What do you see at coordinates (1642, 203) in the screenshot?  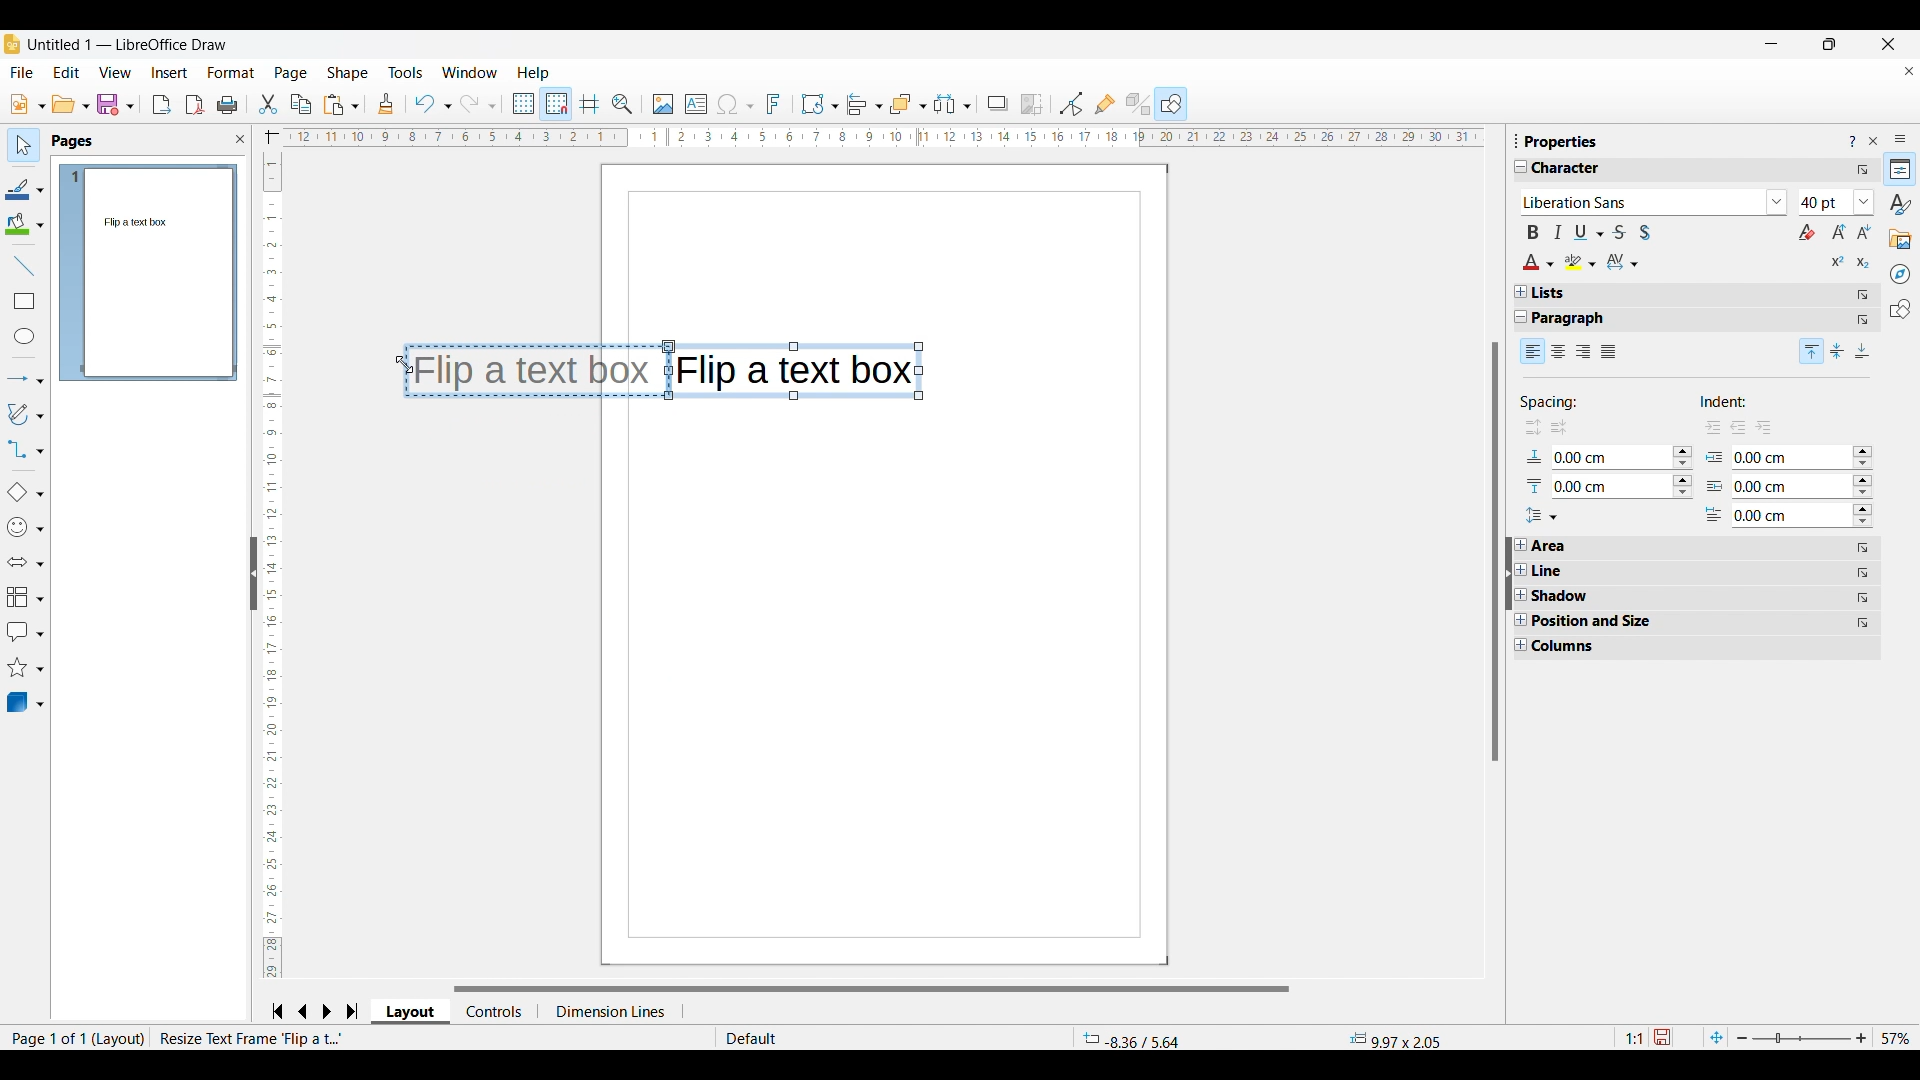 I see `Type in font options` at bounding box center [1642, 203].